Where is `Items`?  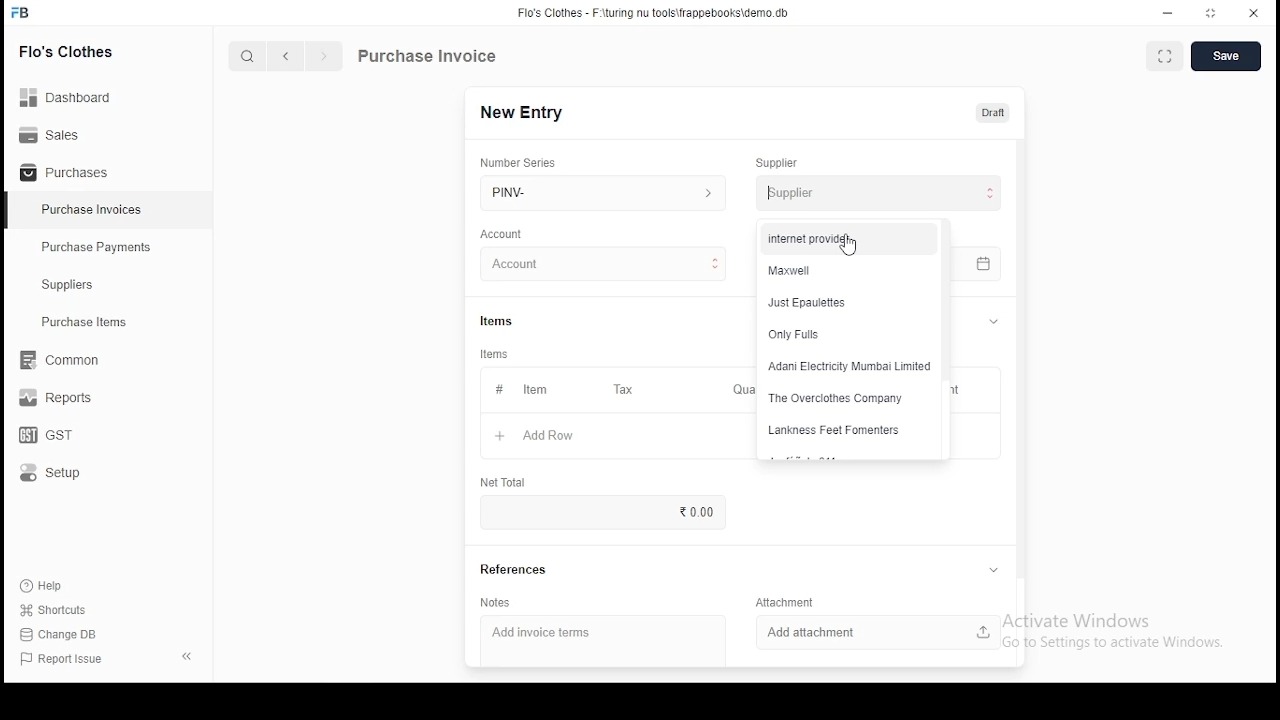 Items is located at coordinates (497, 319).